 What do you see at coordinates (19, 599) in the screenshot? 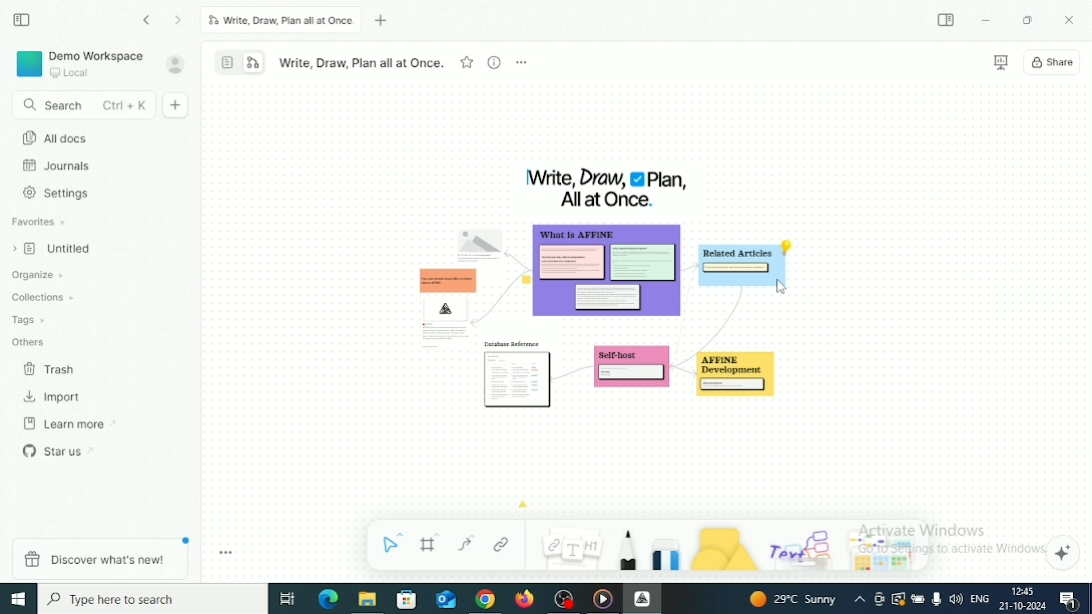
I see `Windows` at bounding box center [19, 599].